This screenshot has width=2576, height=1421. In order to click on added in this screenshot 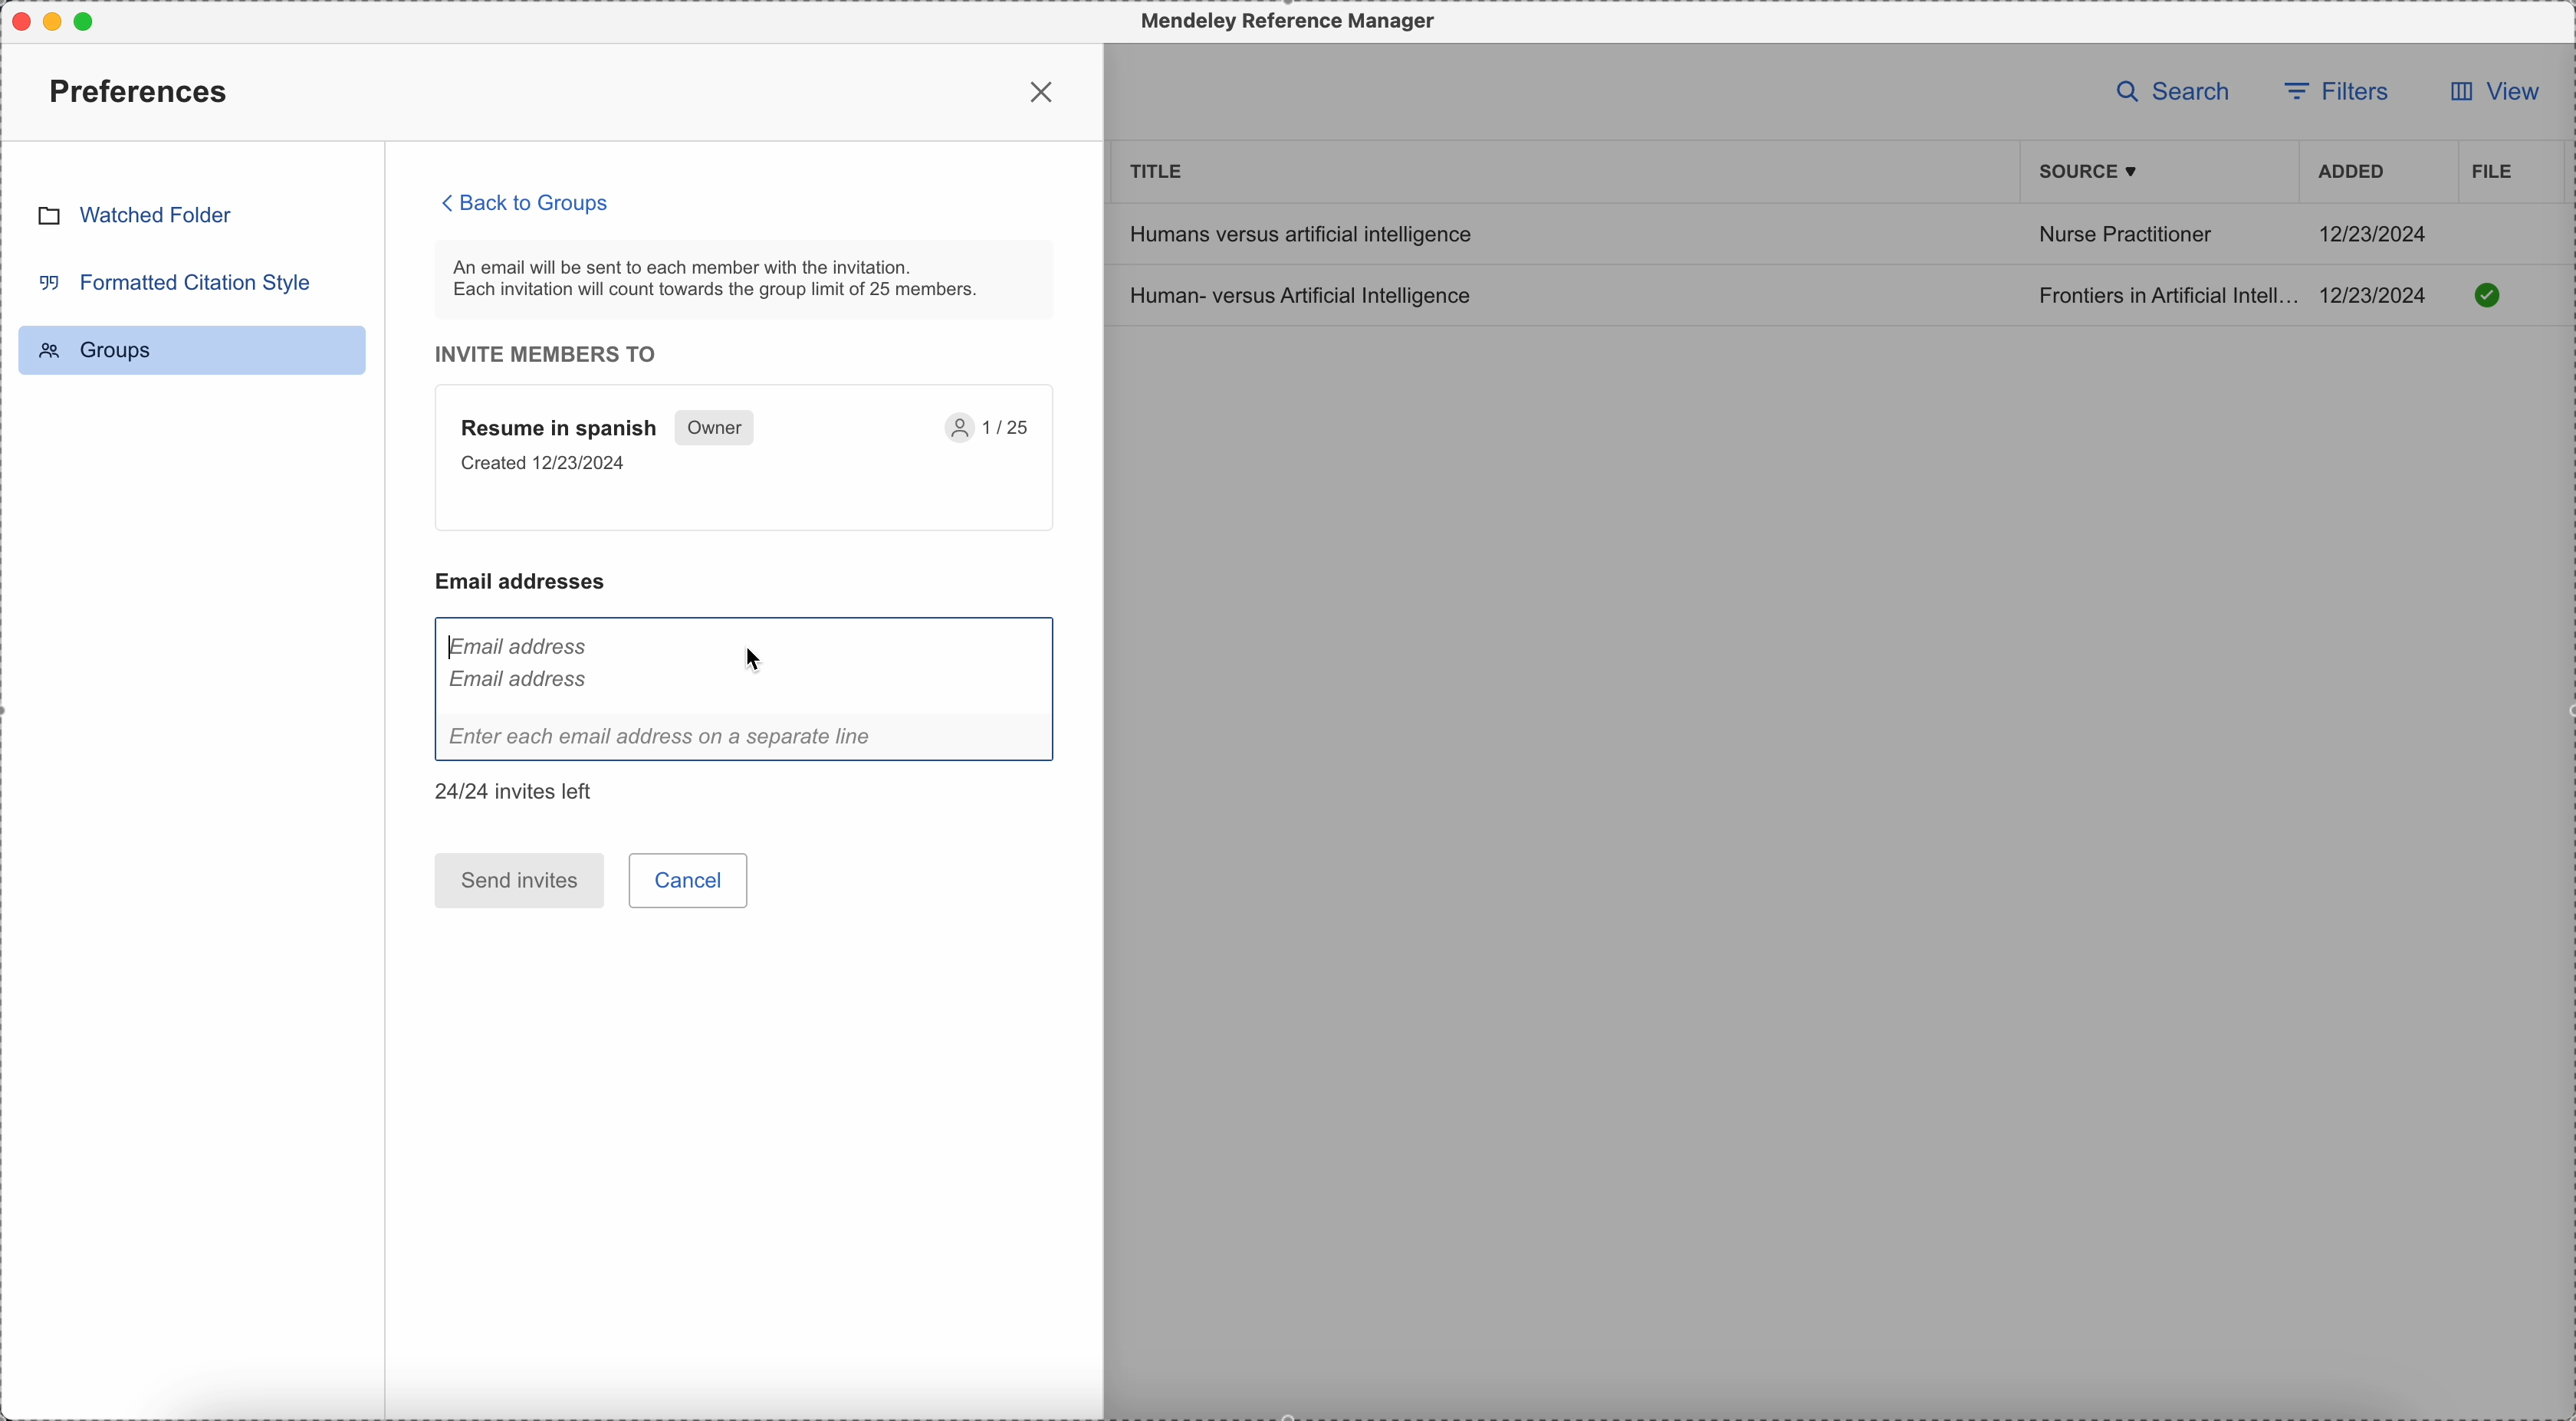, I will do `click(2352, 174)`.